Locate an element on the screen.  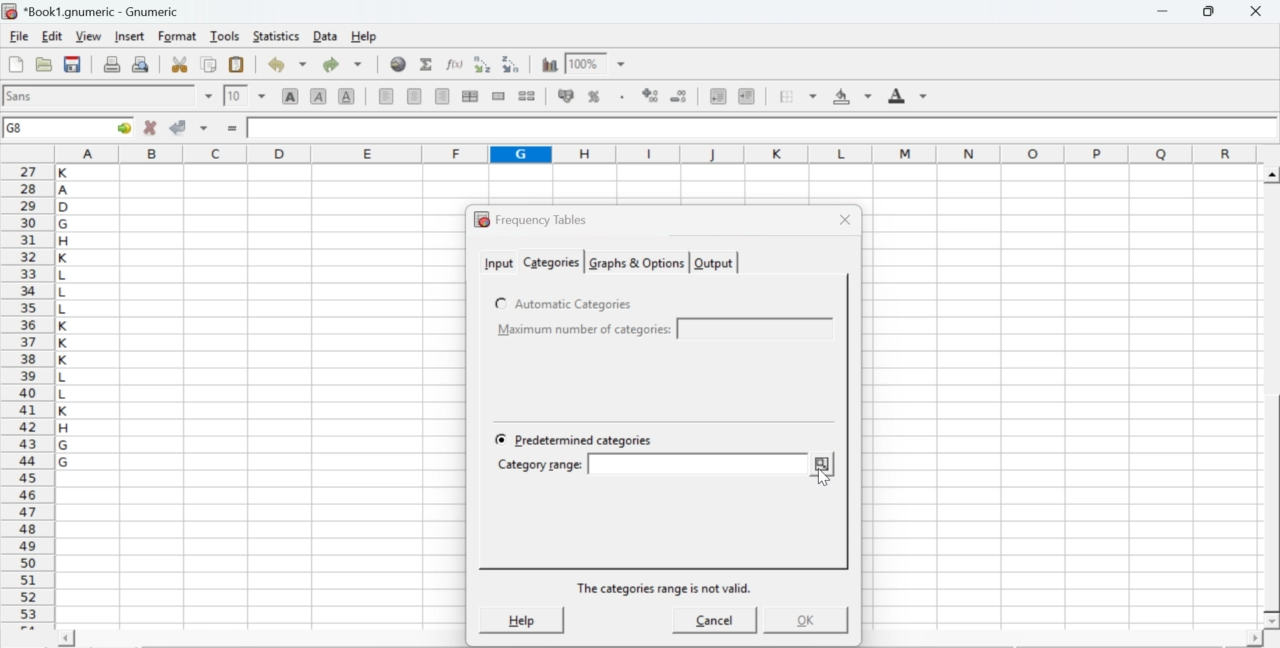
help is located at coordinates (366, 37).